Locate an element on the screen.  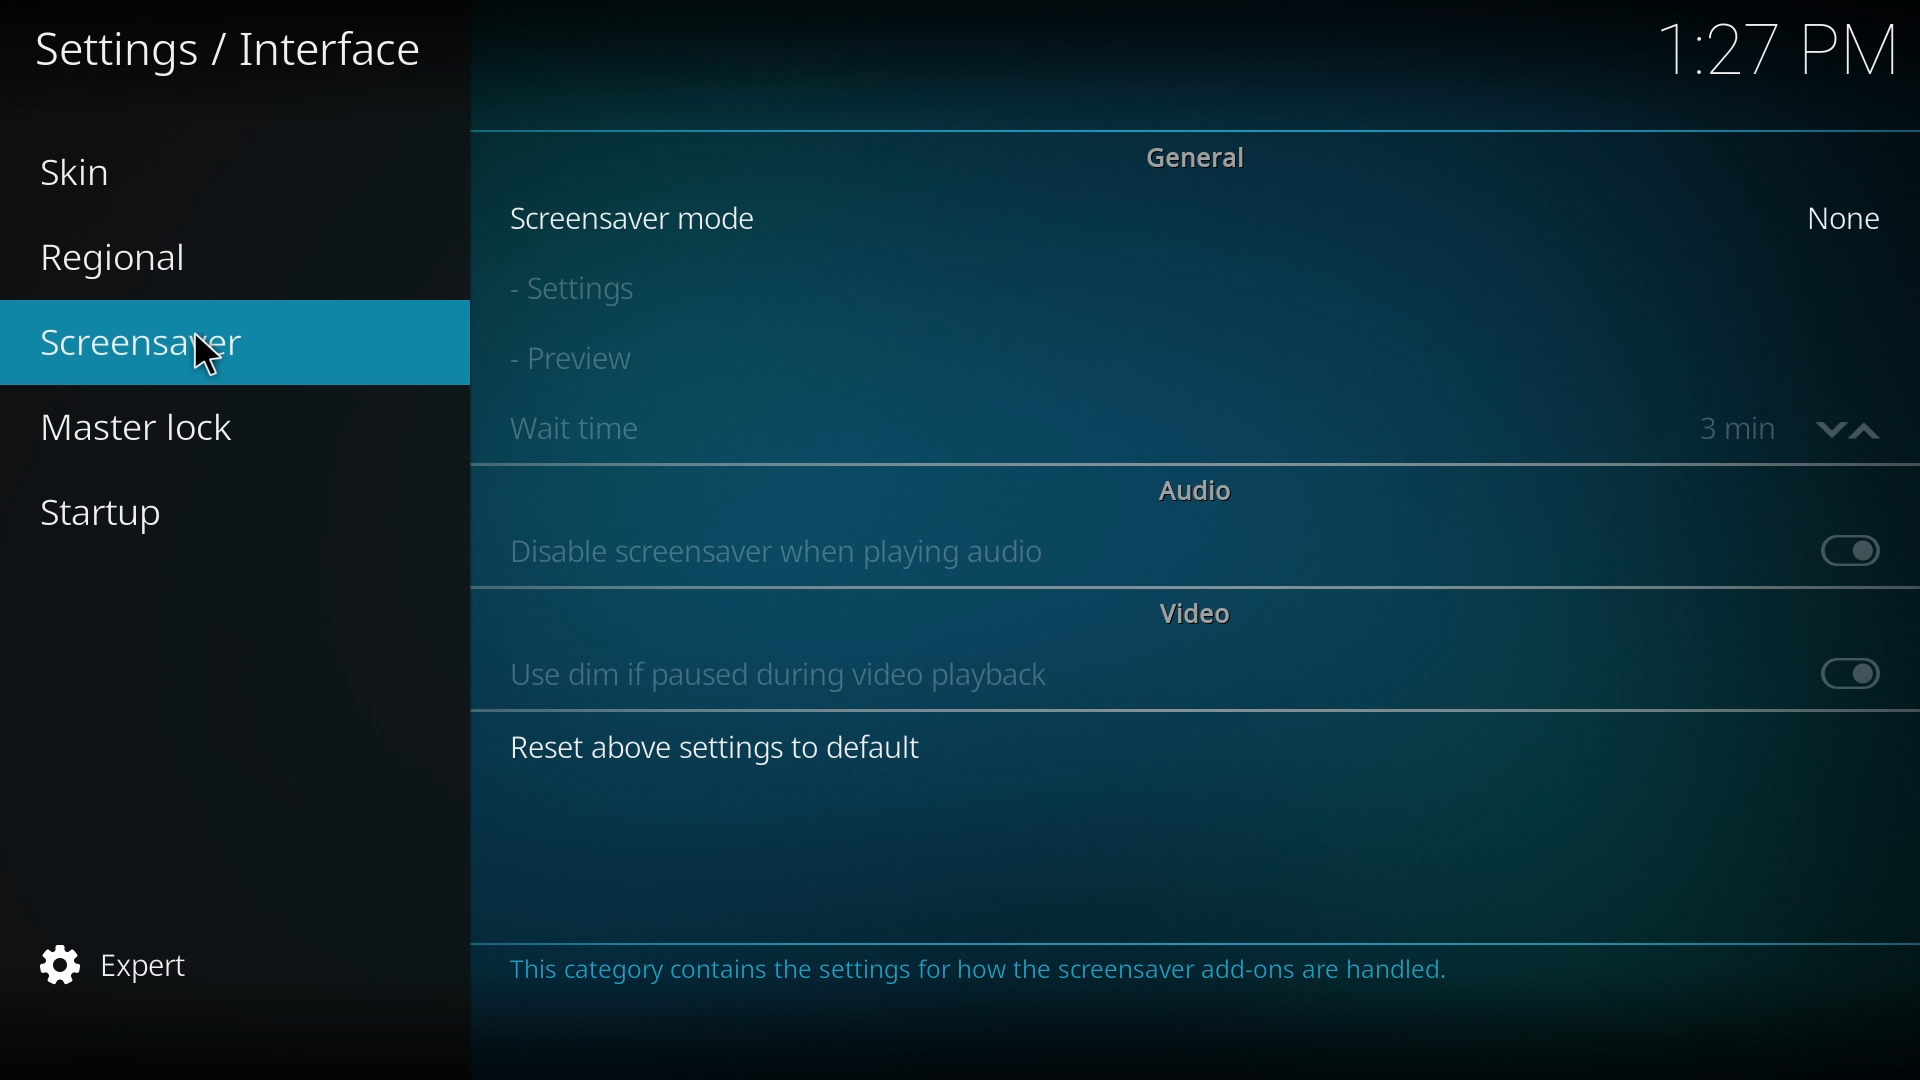
settings is located at coordinates (603, 289).